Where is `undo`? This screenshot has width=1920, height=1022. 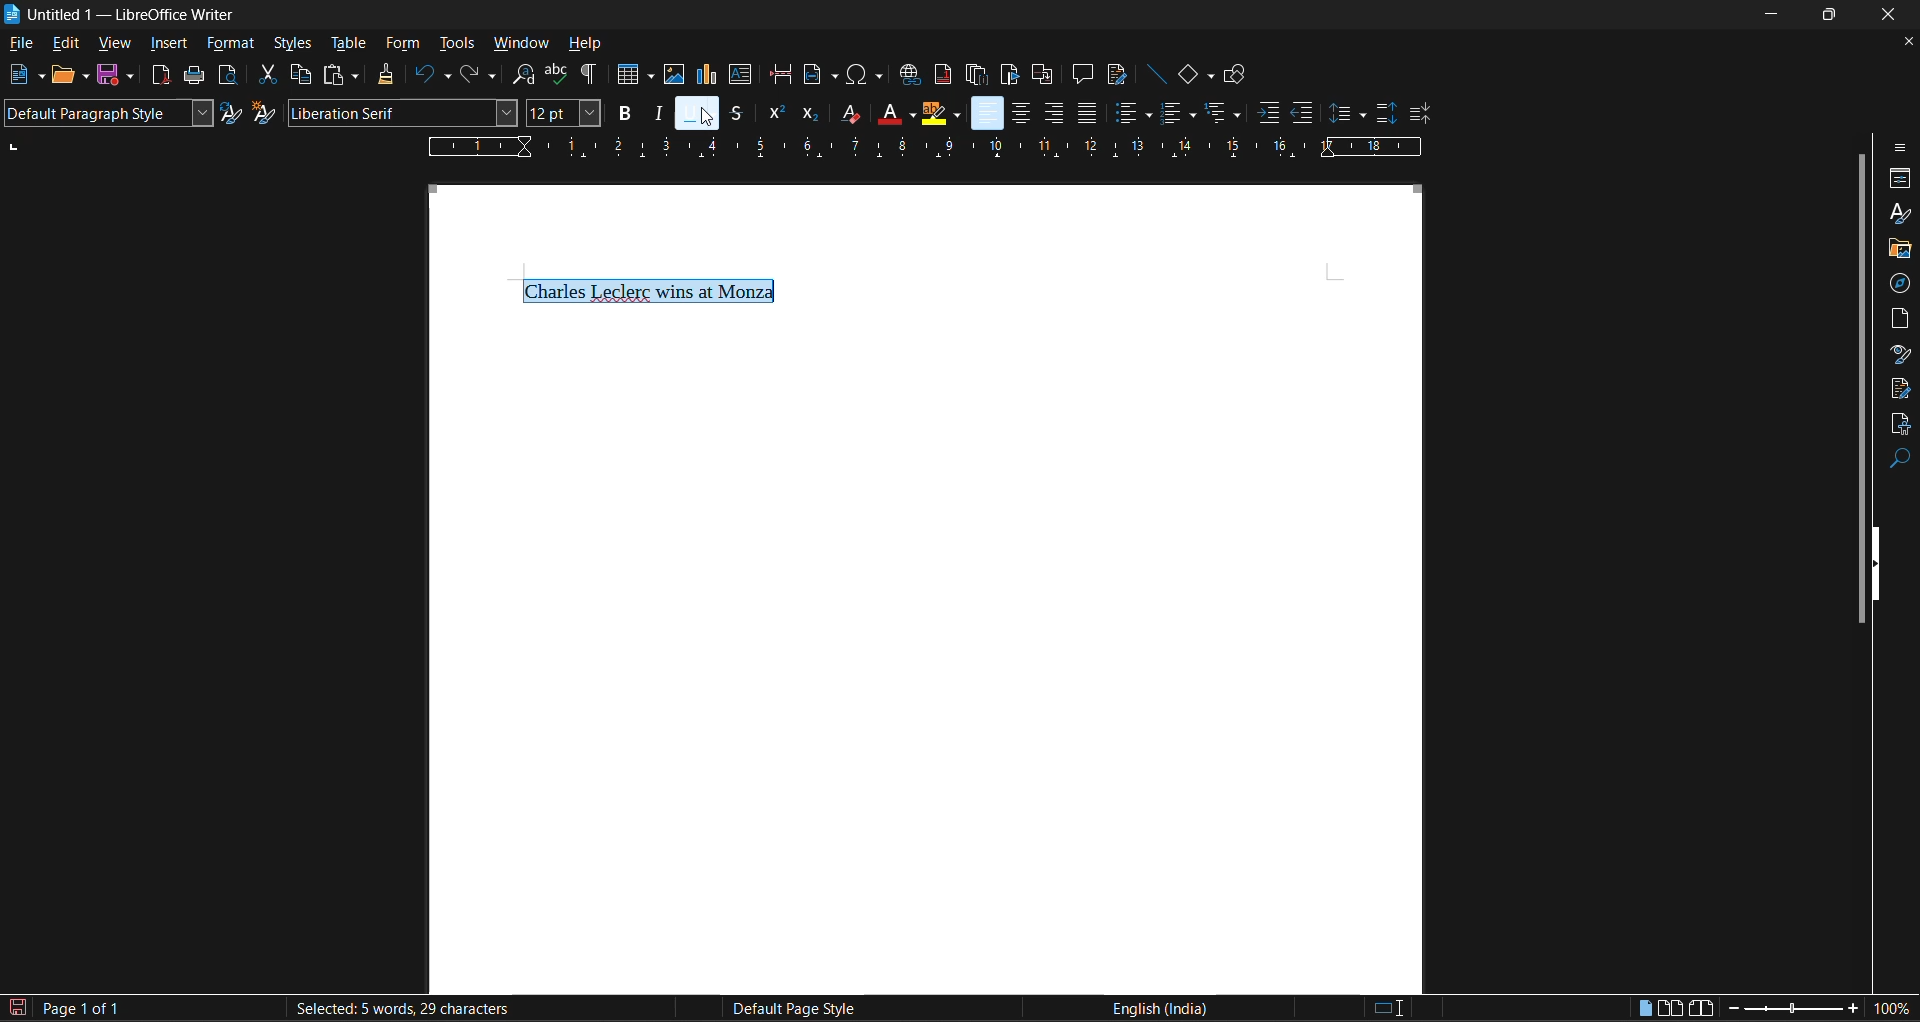
undo is located at coordinates (429, 74).